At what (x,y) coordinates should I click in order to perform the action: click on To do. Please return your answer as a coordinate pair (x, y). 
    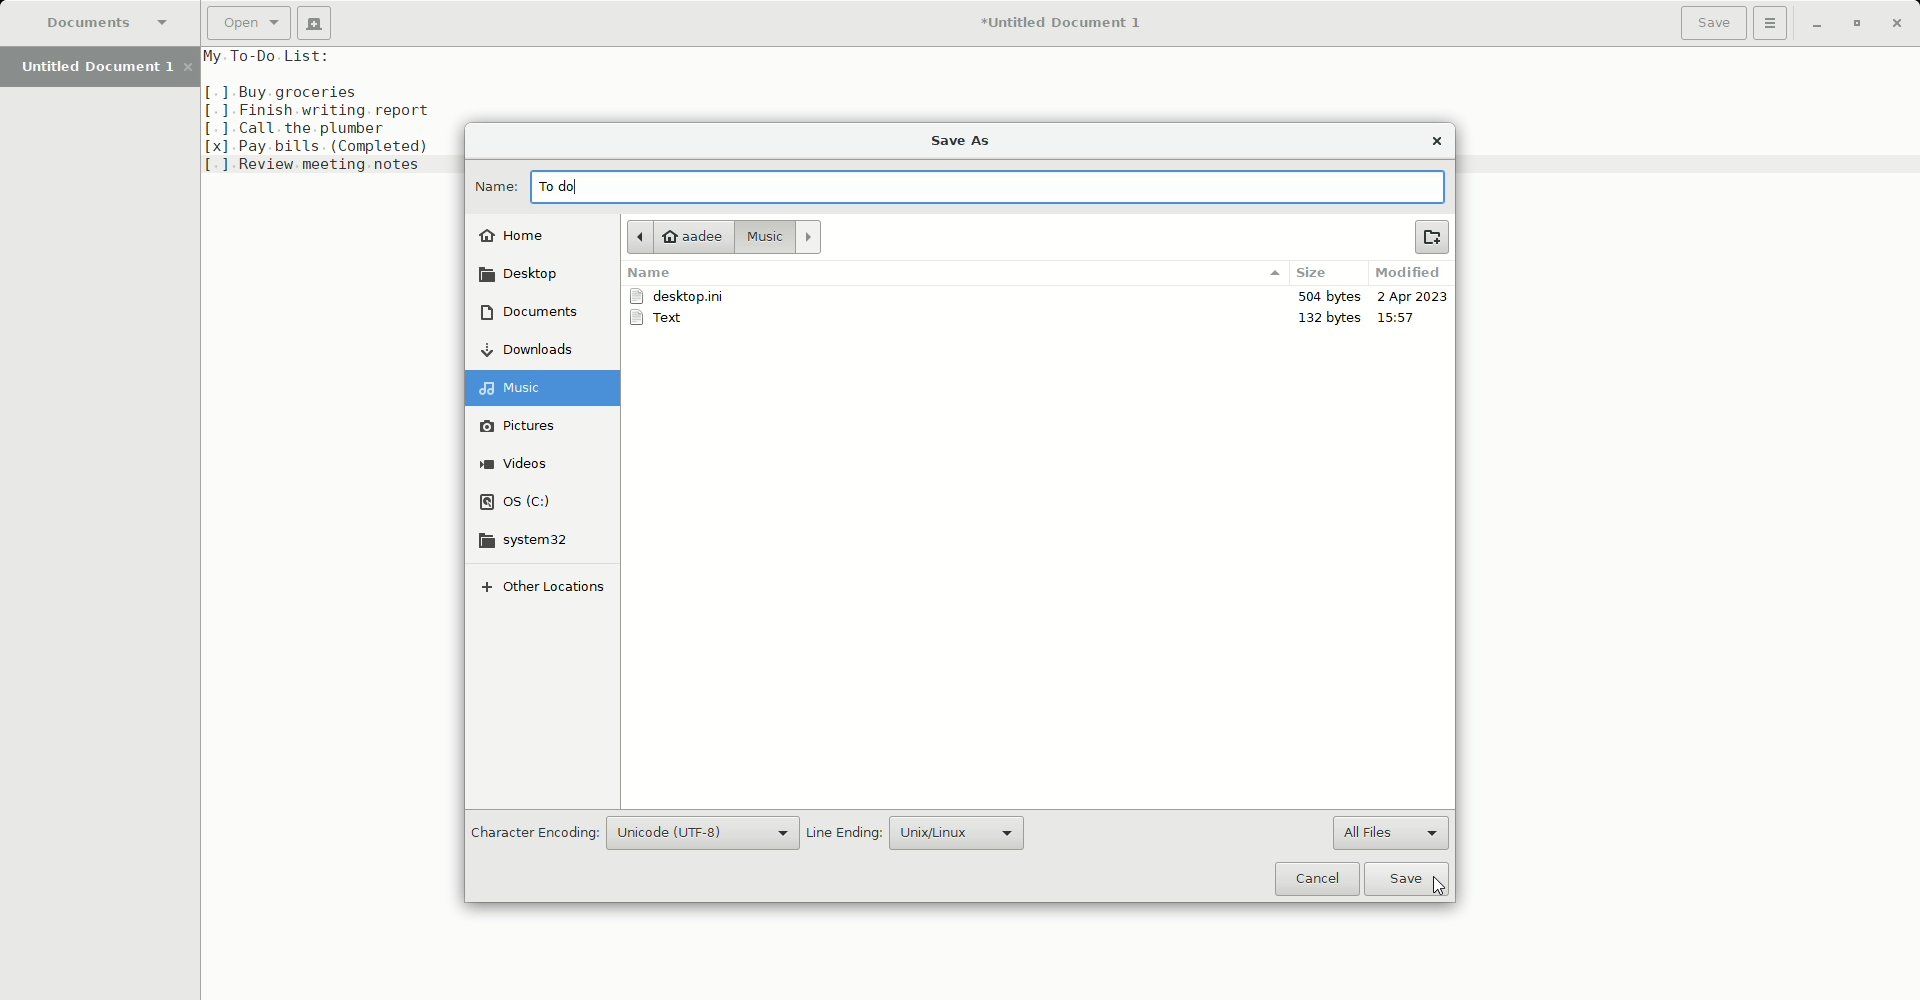
    Looking at the image, I should click on (556, 188).